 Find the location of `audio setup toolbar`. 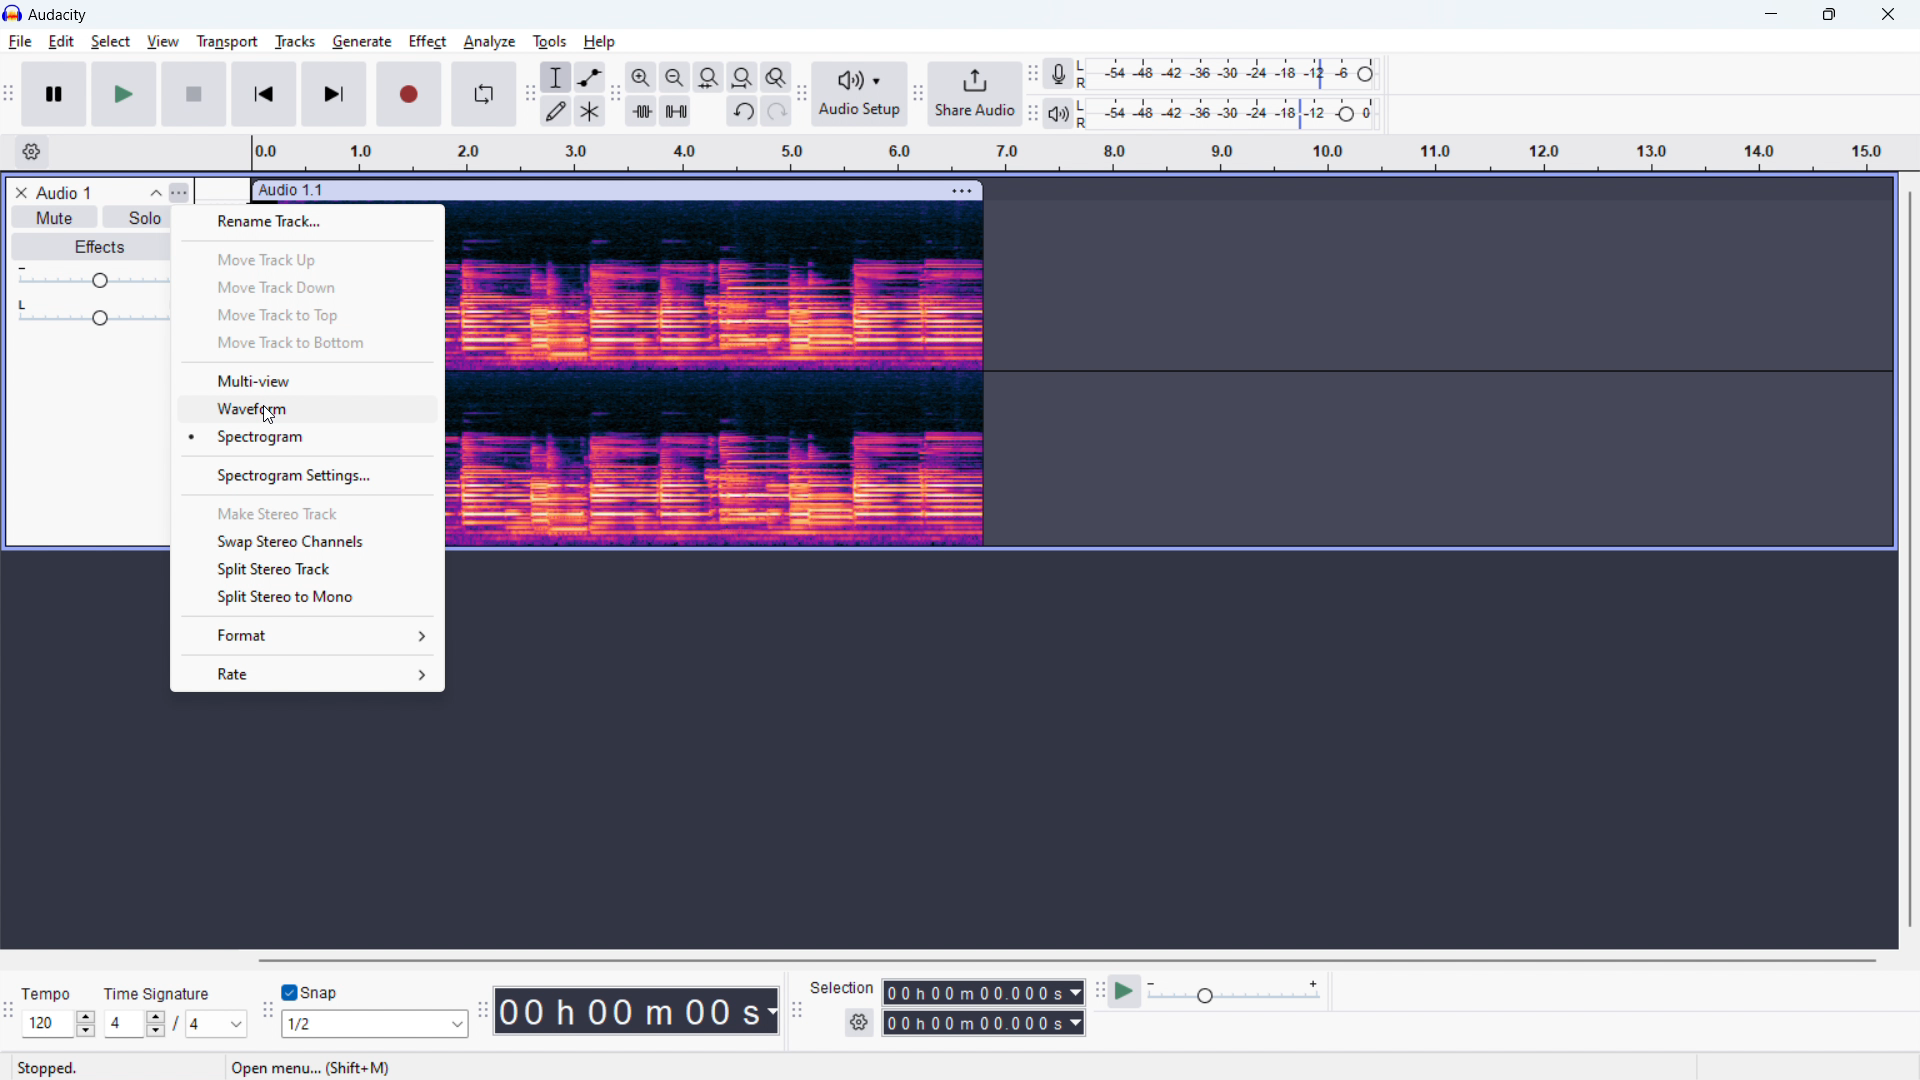

audio setup toolbar is located at coordinates (802, 94).